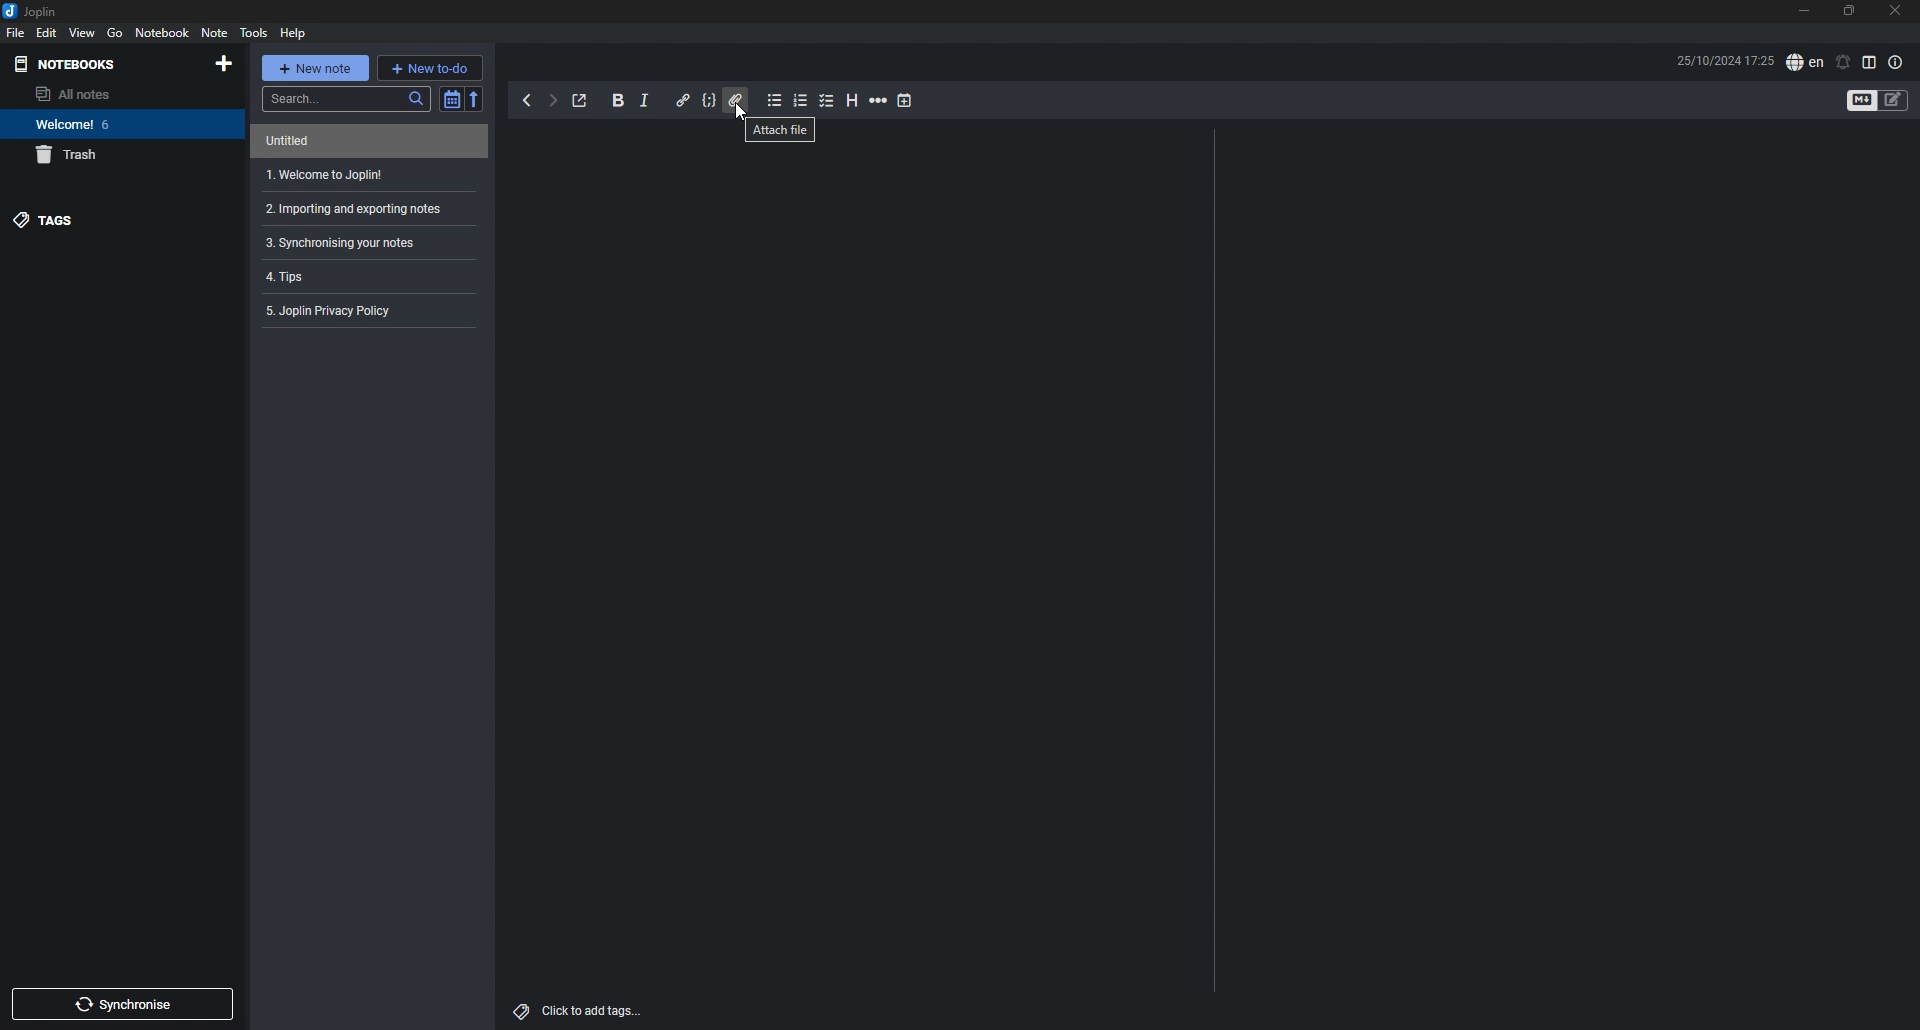 The height and width of the screenshot is (1030, 1920). I want to click on all notes, so click(103, 93).